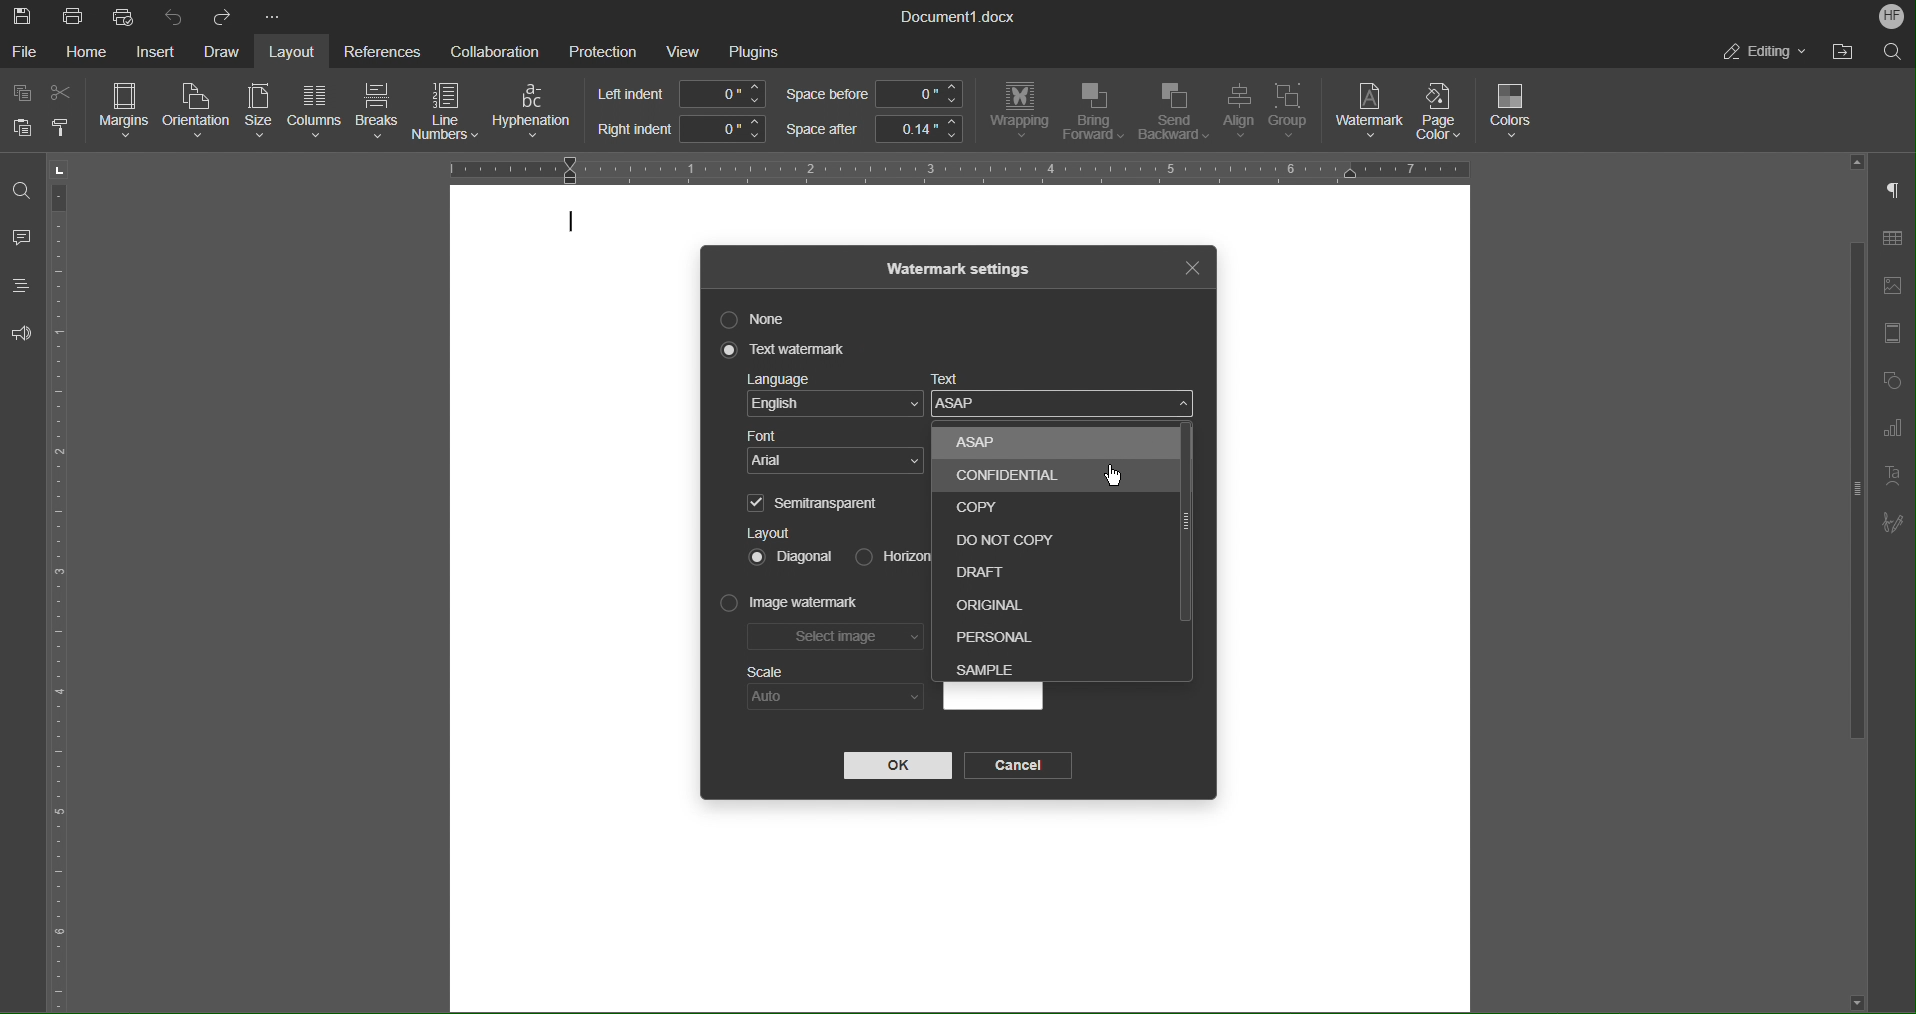 Image resolution: width=1916 pixels, height=1014 pixels. What do you see at coordinates (1019, 111) in the screenshot?
I see `Wrapping` at bounding box center [1019, 111].